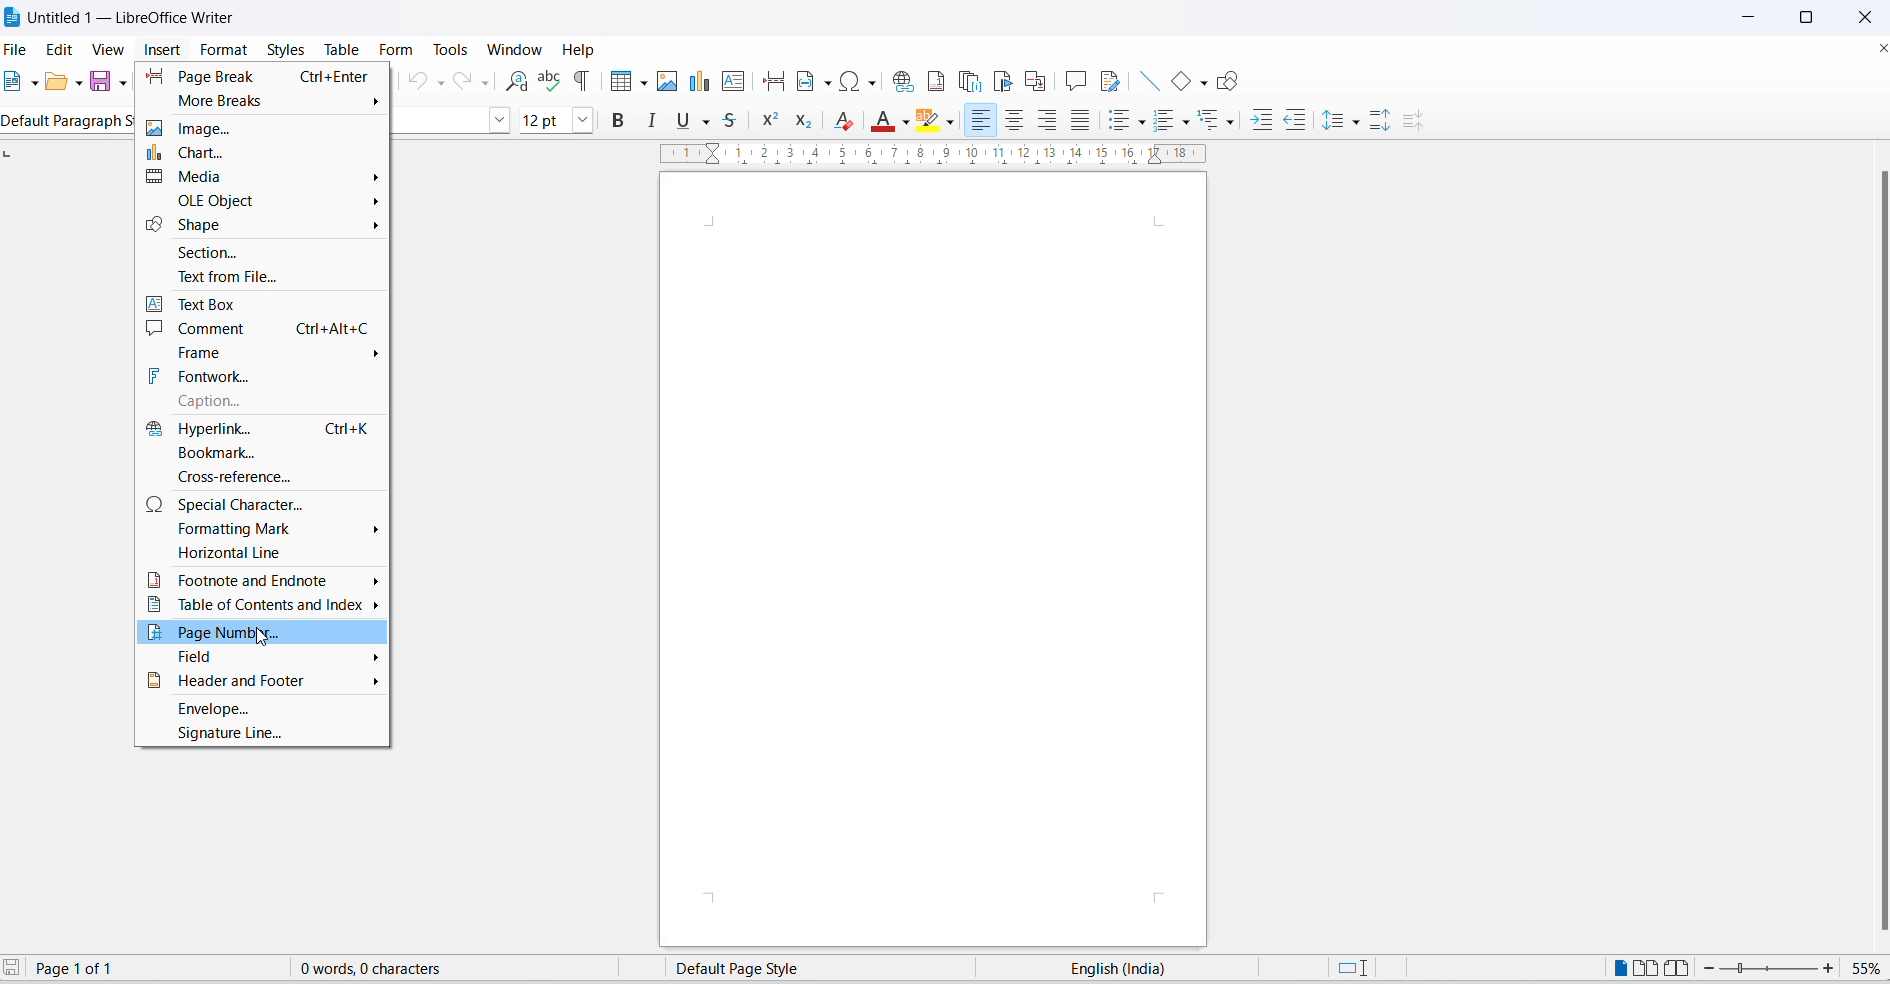  What do you see at coordinates (439, 124) in the screenshot?
I see `font name` at bounding box center [439, 124].